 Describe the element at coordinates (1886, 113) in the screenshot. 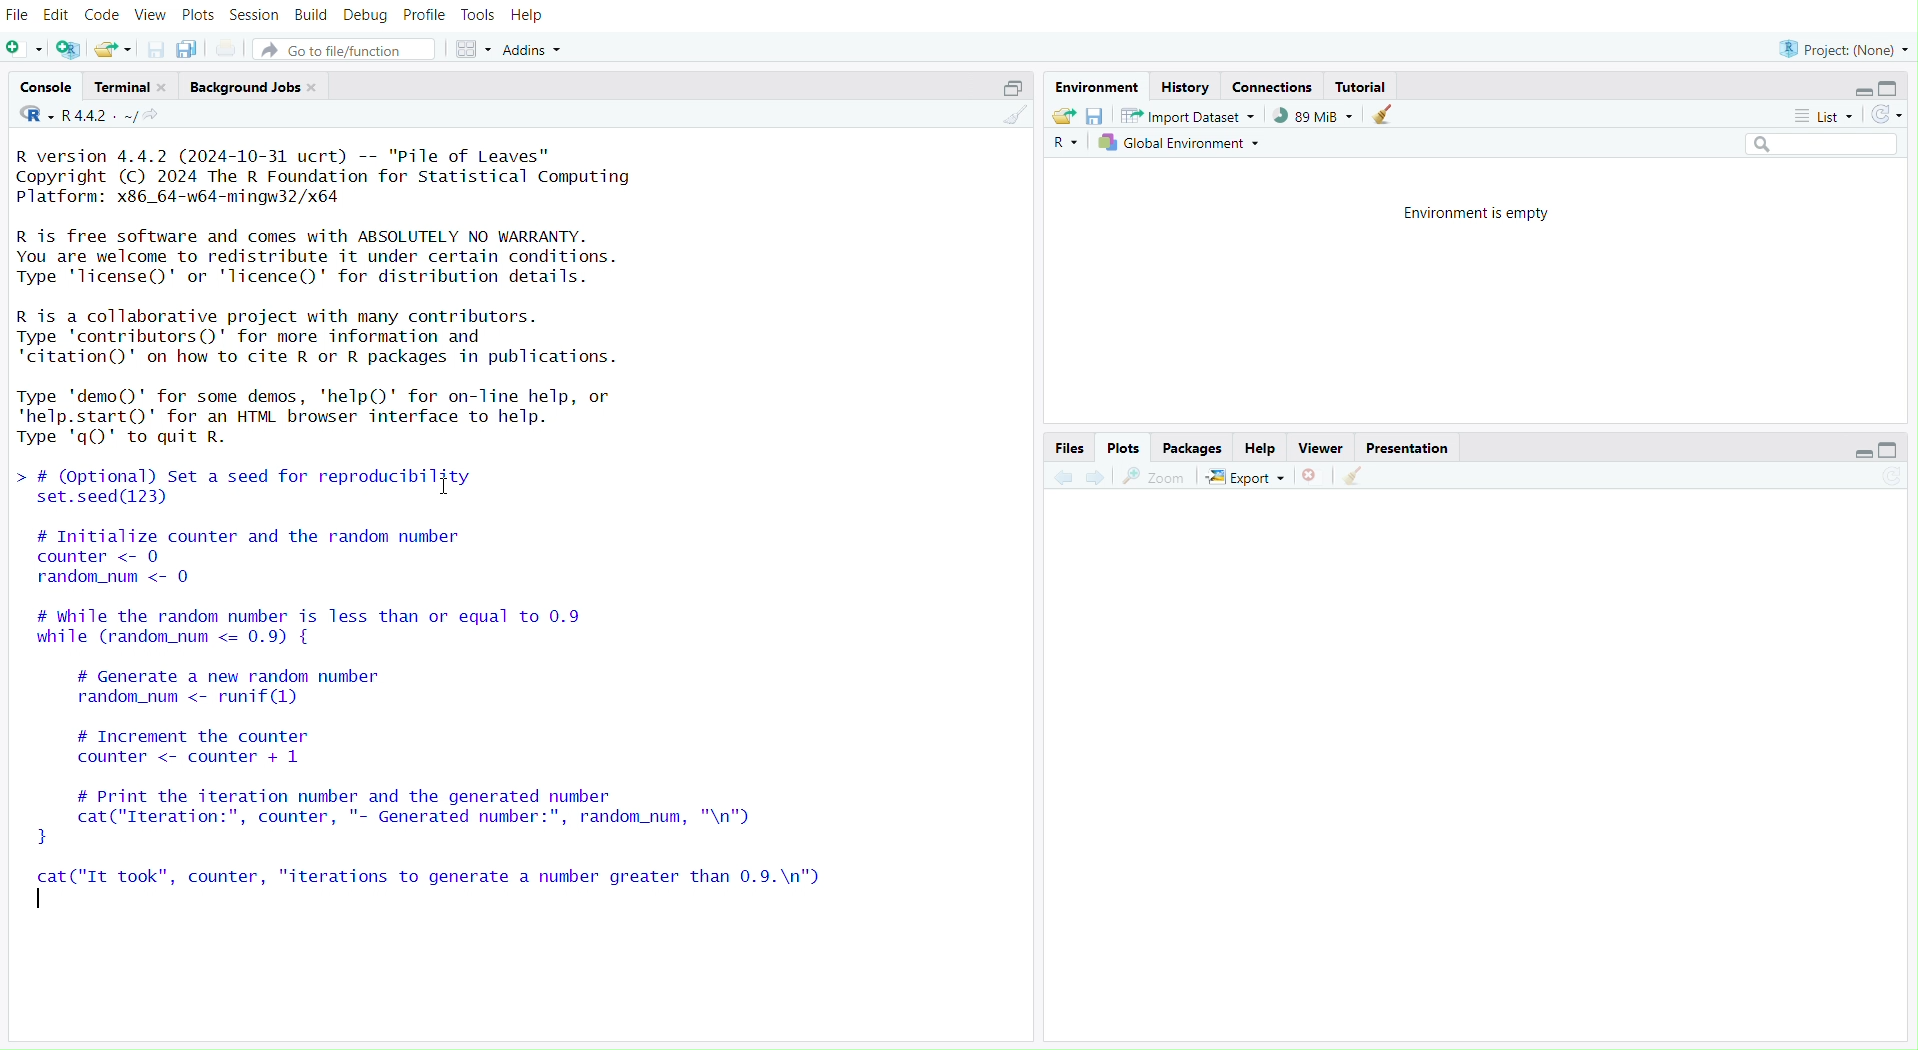

I see `Refresh the list of objects in the environment` at that location.